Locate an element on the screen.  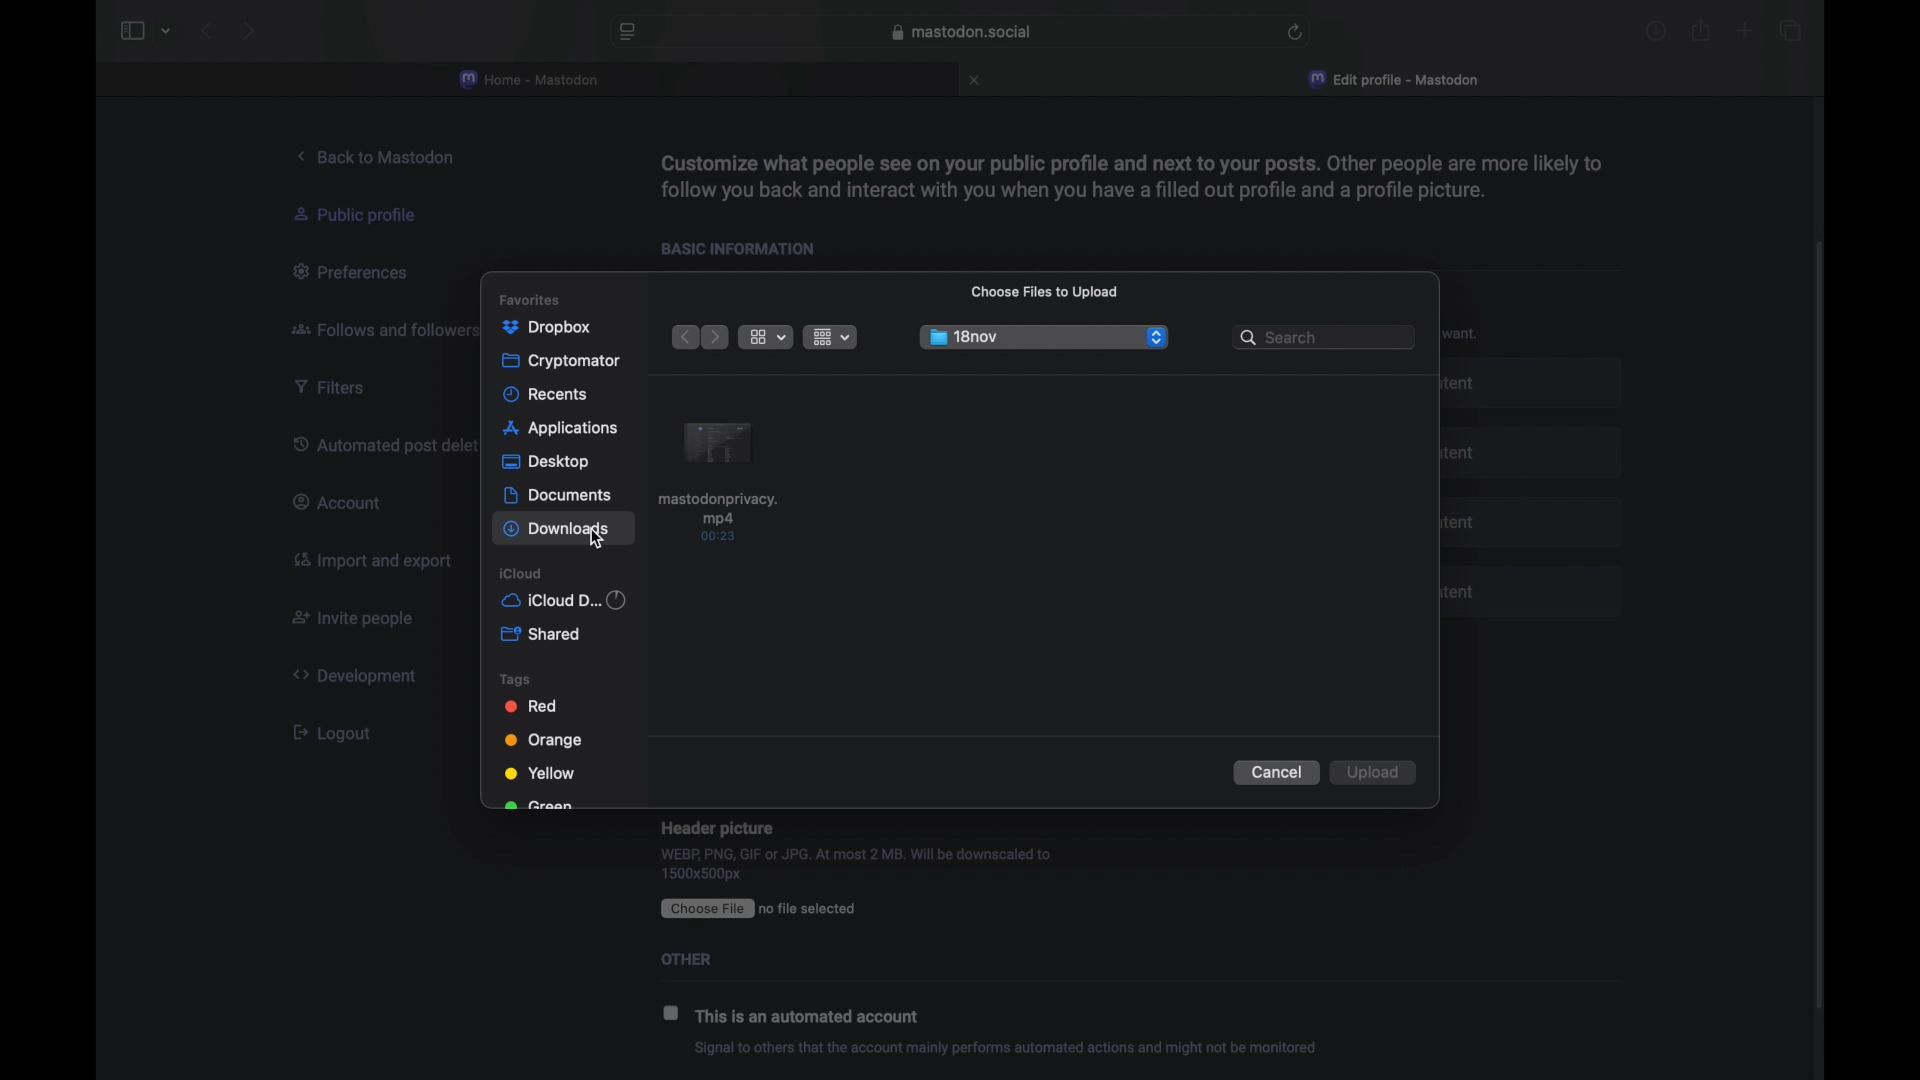
dropbox is located at coordinates (546, 328).